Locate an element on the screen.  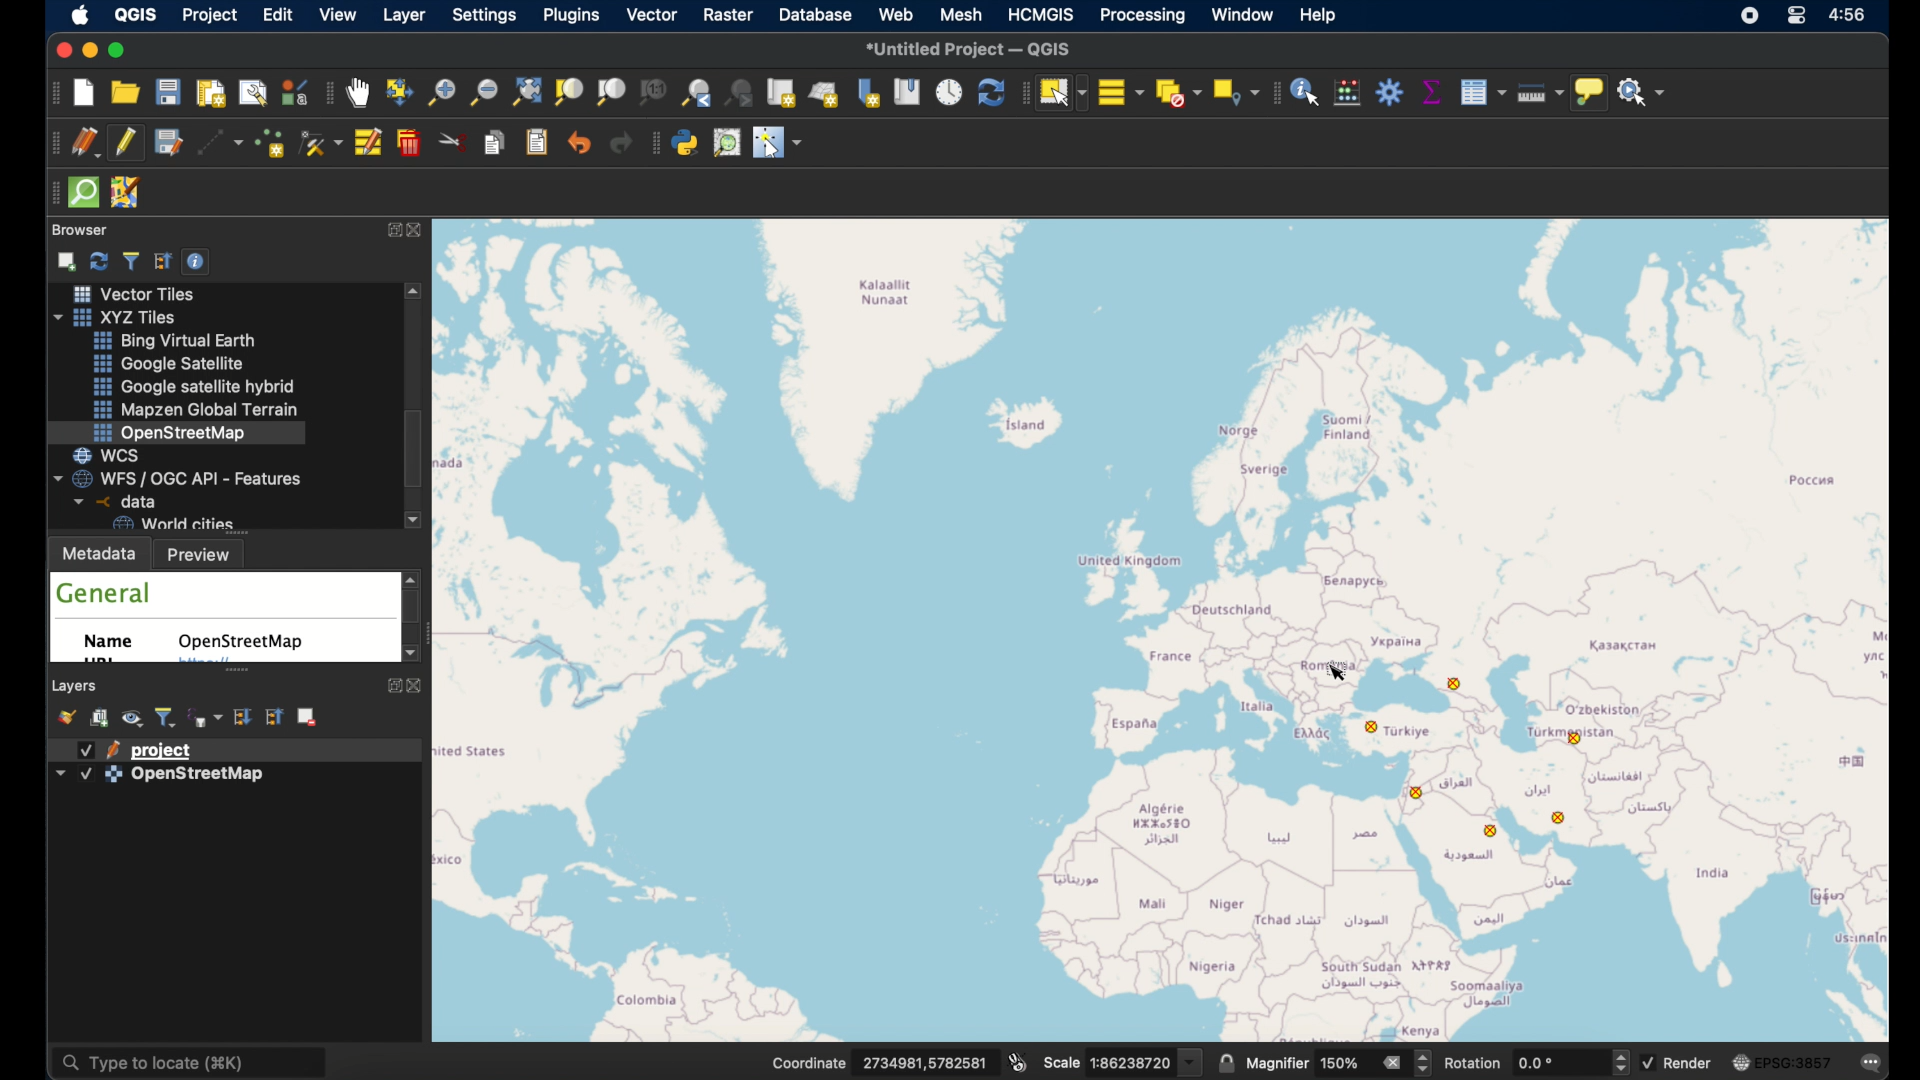
vector tiles is located at coordinates (131, 293).